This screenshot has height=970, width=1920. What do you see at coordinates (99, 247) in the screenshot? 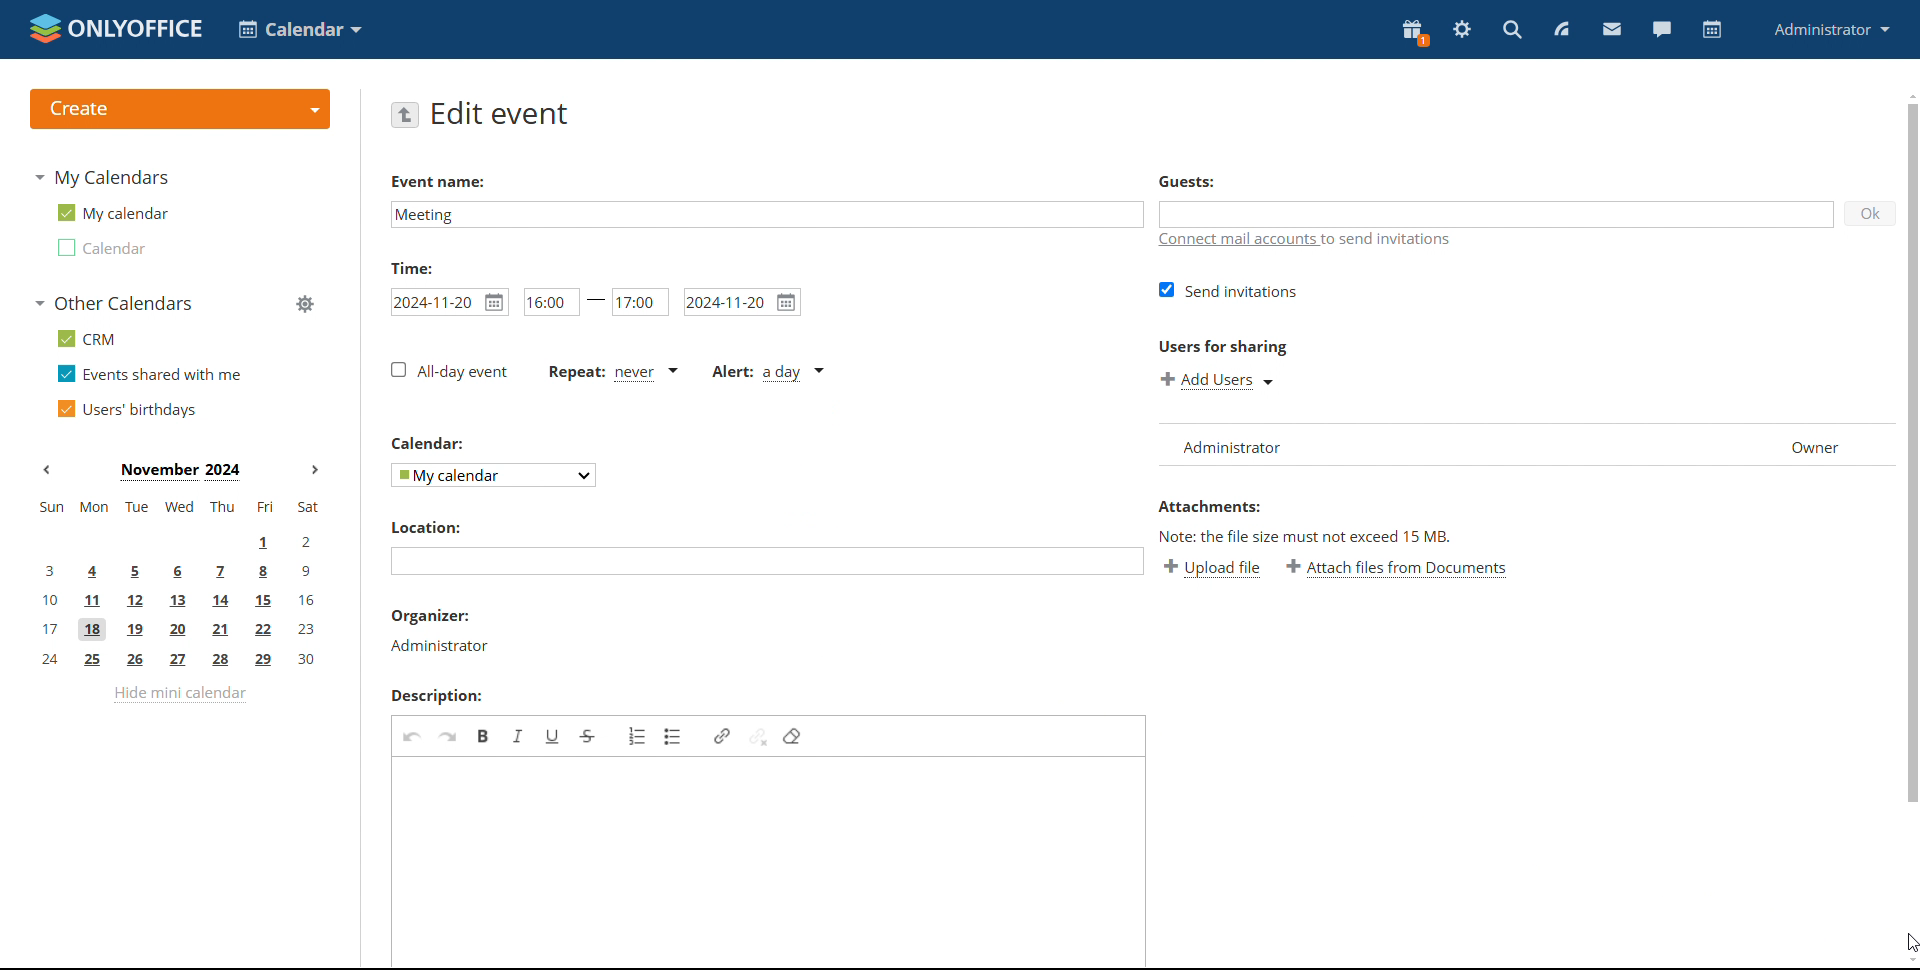
I see `second calendar` at bounding box center [99, 247].